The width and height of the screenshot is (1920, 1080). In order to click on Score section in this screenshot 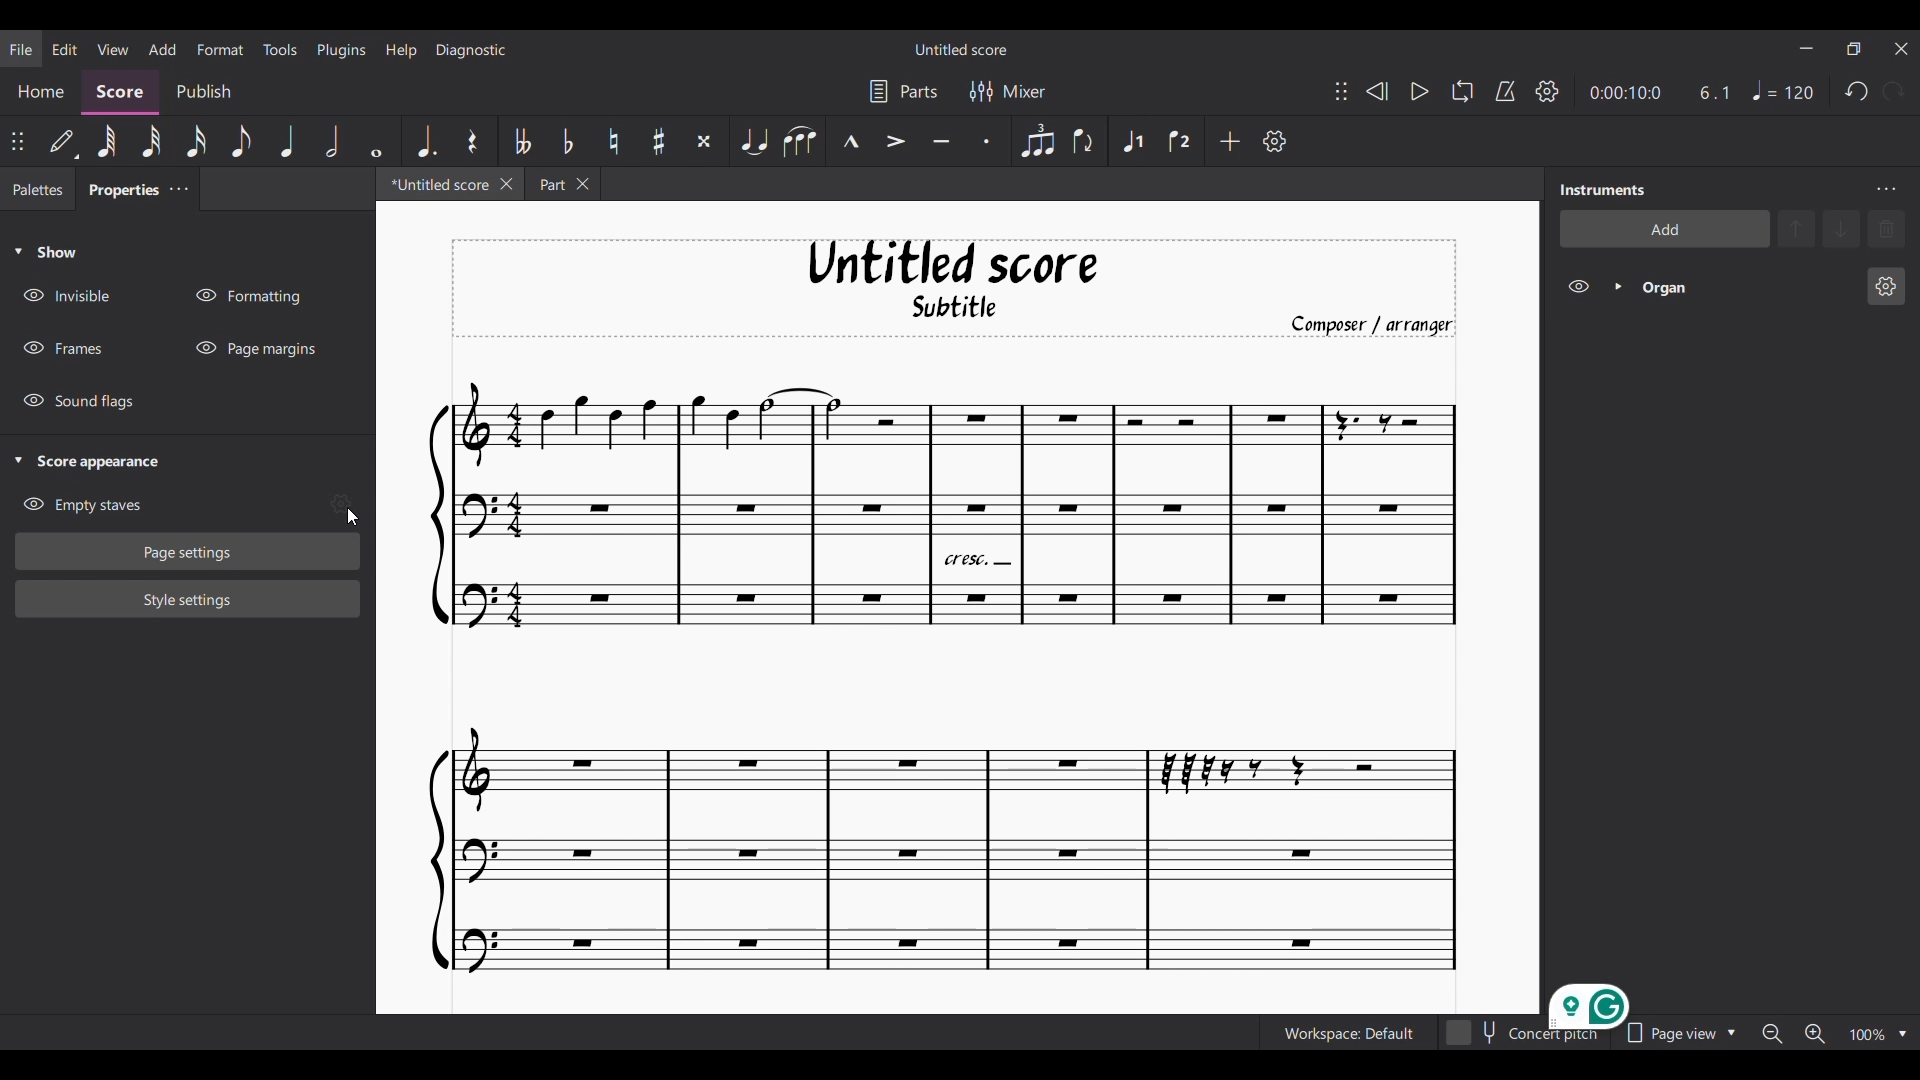, I will do `click(119, 93)`.